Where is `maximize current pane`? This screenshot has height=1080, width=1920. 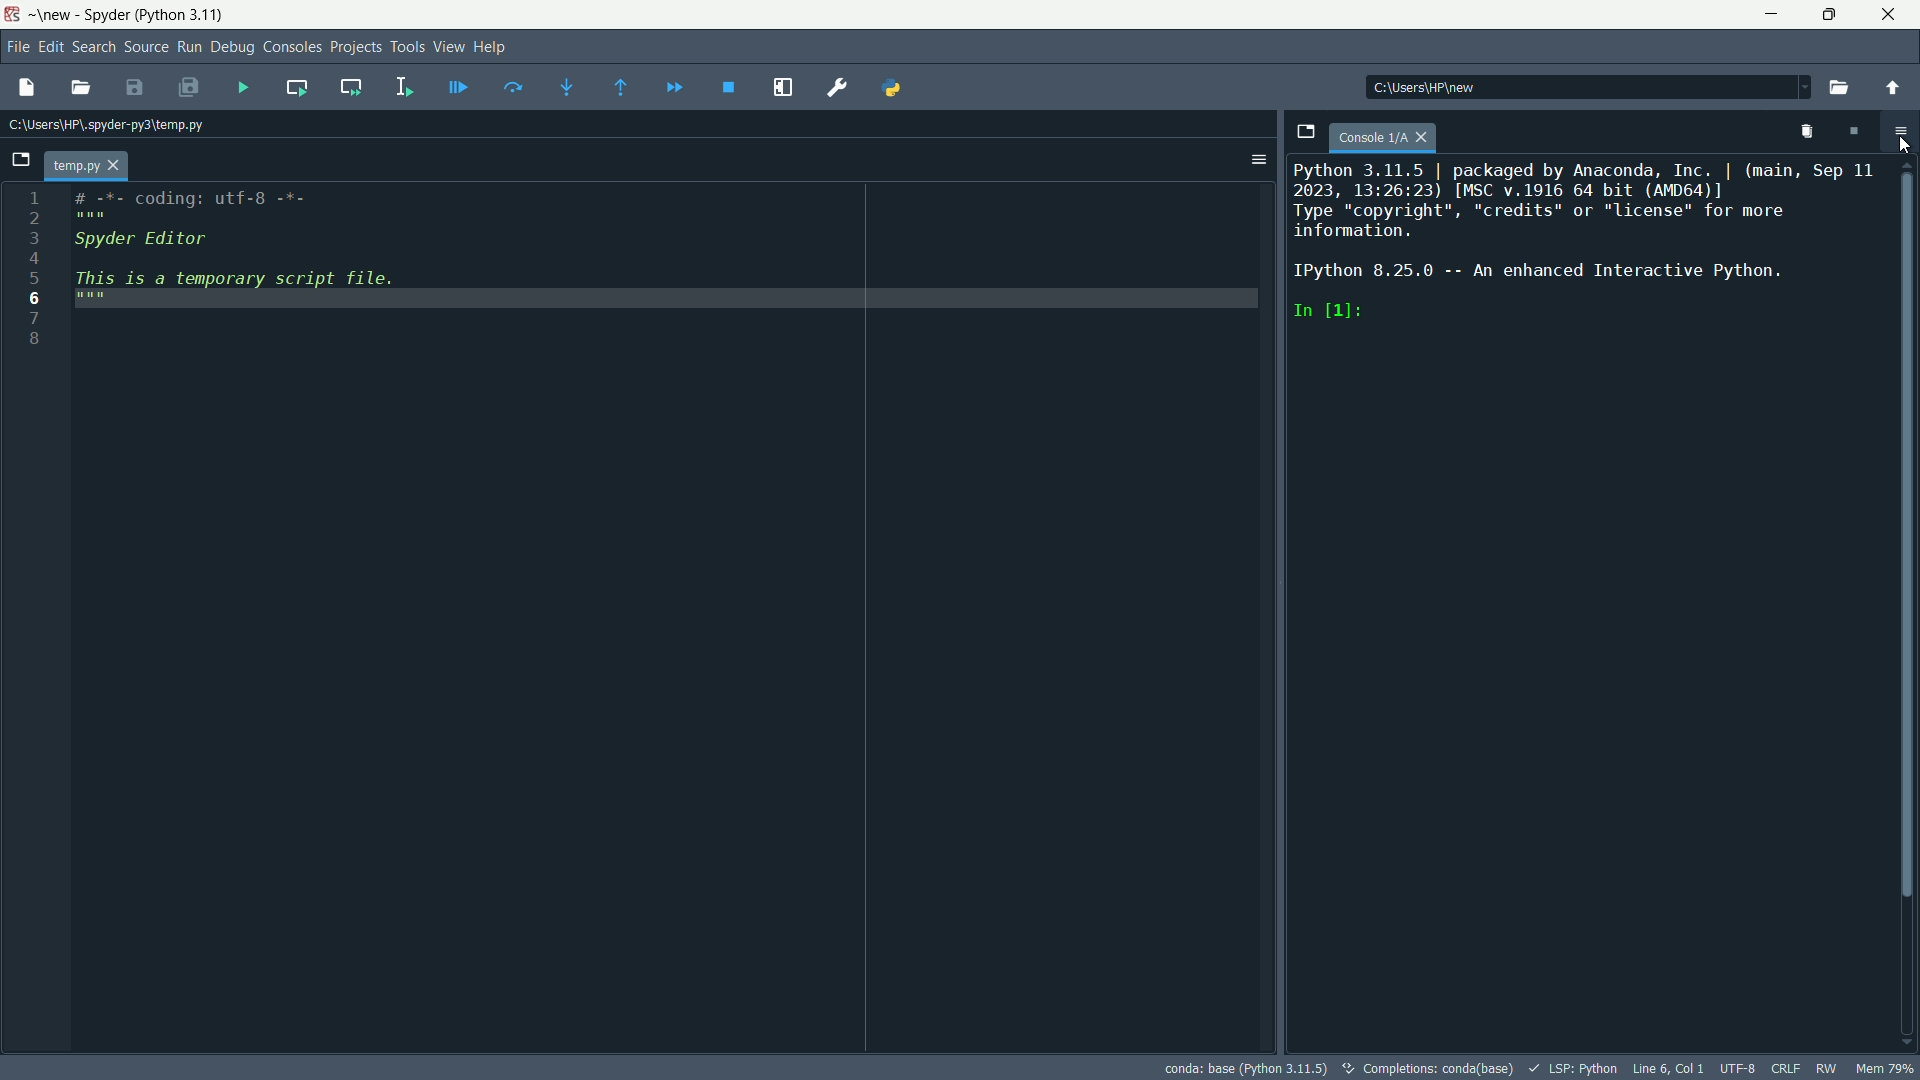 maximize current pane is located at coordinates (782, 86).